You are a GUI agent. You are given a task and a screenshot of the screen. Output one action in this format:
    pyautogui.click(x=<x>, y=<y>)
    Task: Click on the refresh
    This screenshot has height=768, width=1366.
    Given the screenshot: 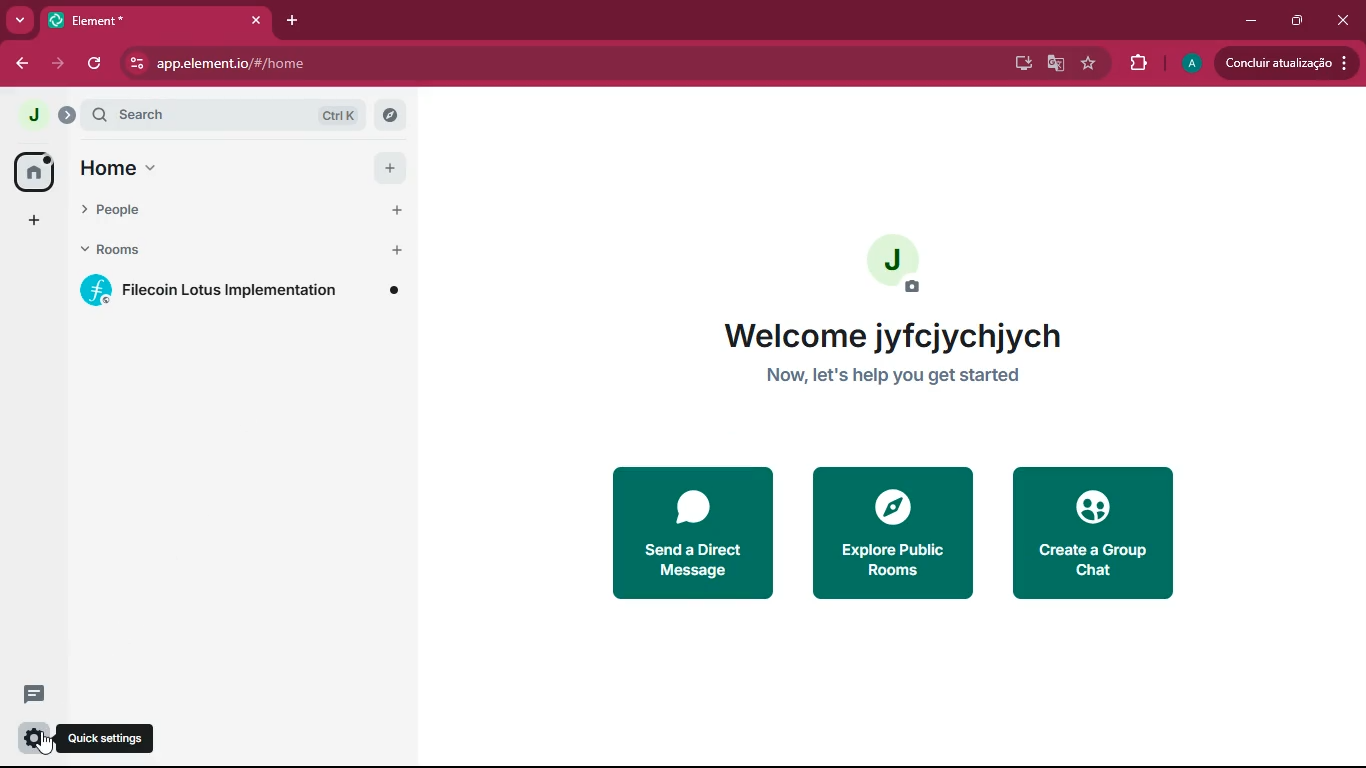 What is the action you would take?
    pyautogui.click(x=98, y=63)
    